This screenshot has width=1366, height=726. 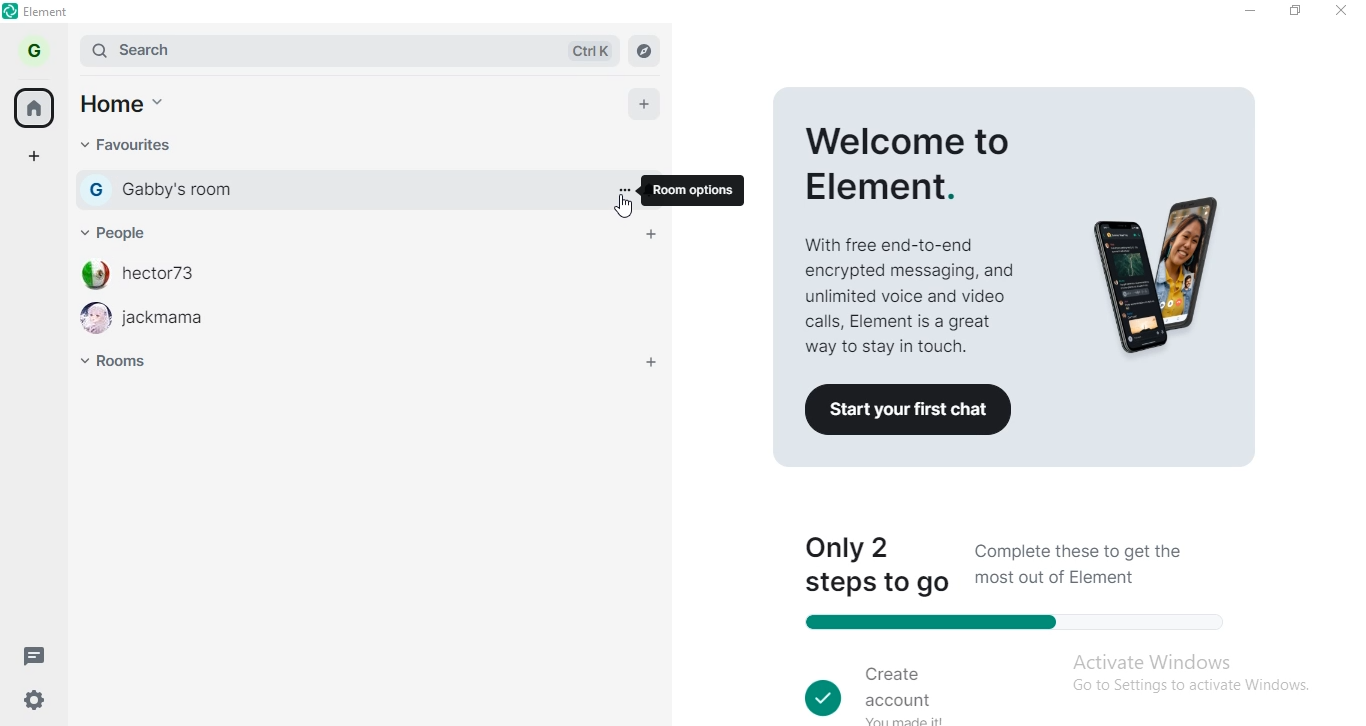 I want to click on home, so click(x=130, y=101).